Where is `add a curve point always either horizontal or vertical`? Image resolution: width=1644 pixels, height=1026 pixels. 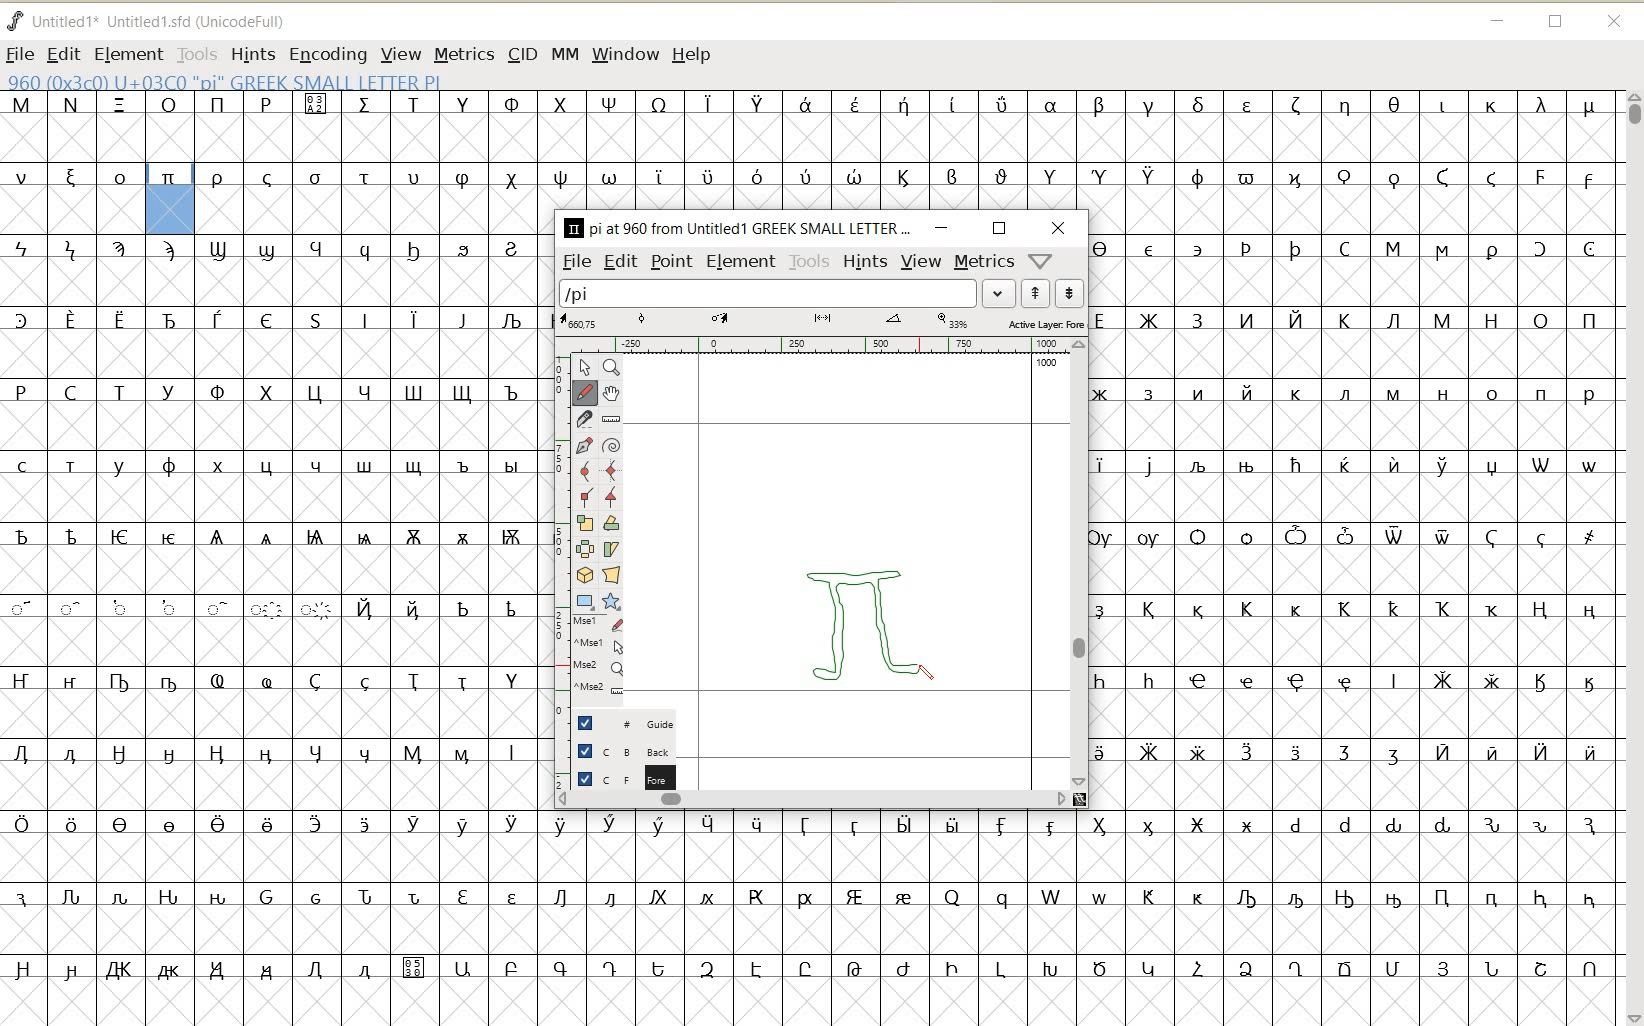
add a curve point always either horizontal or vertical is located at coordinates (613, 470).